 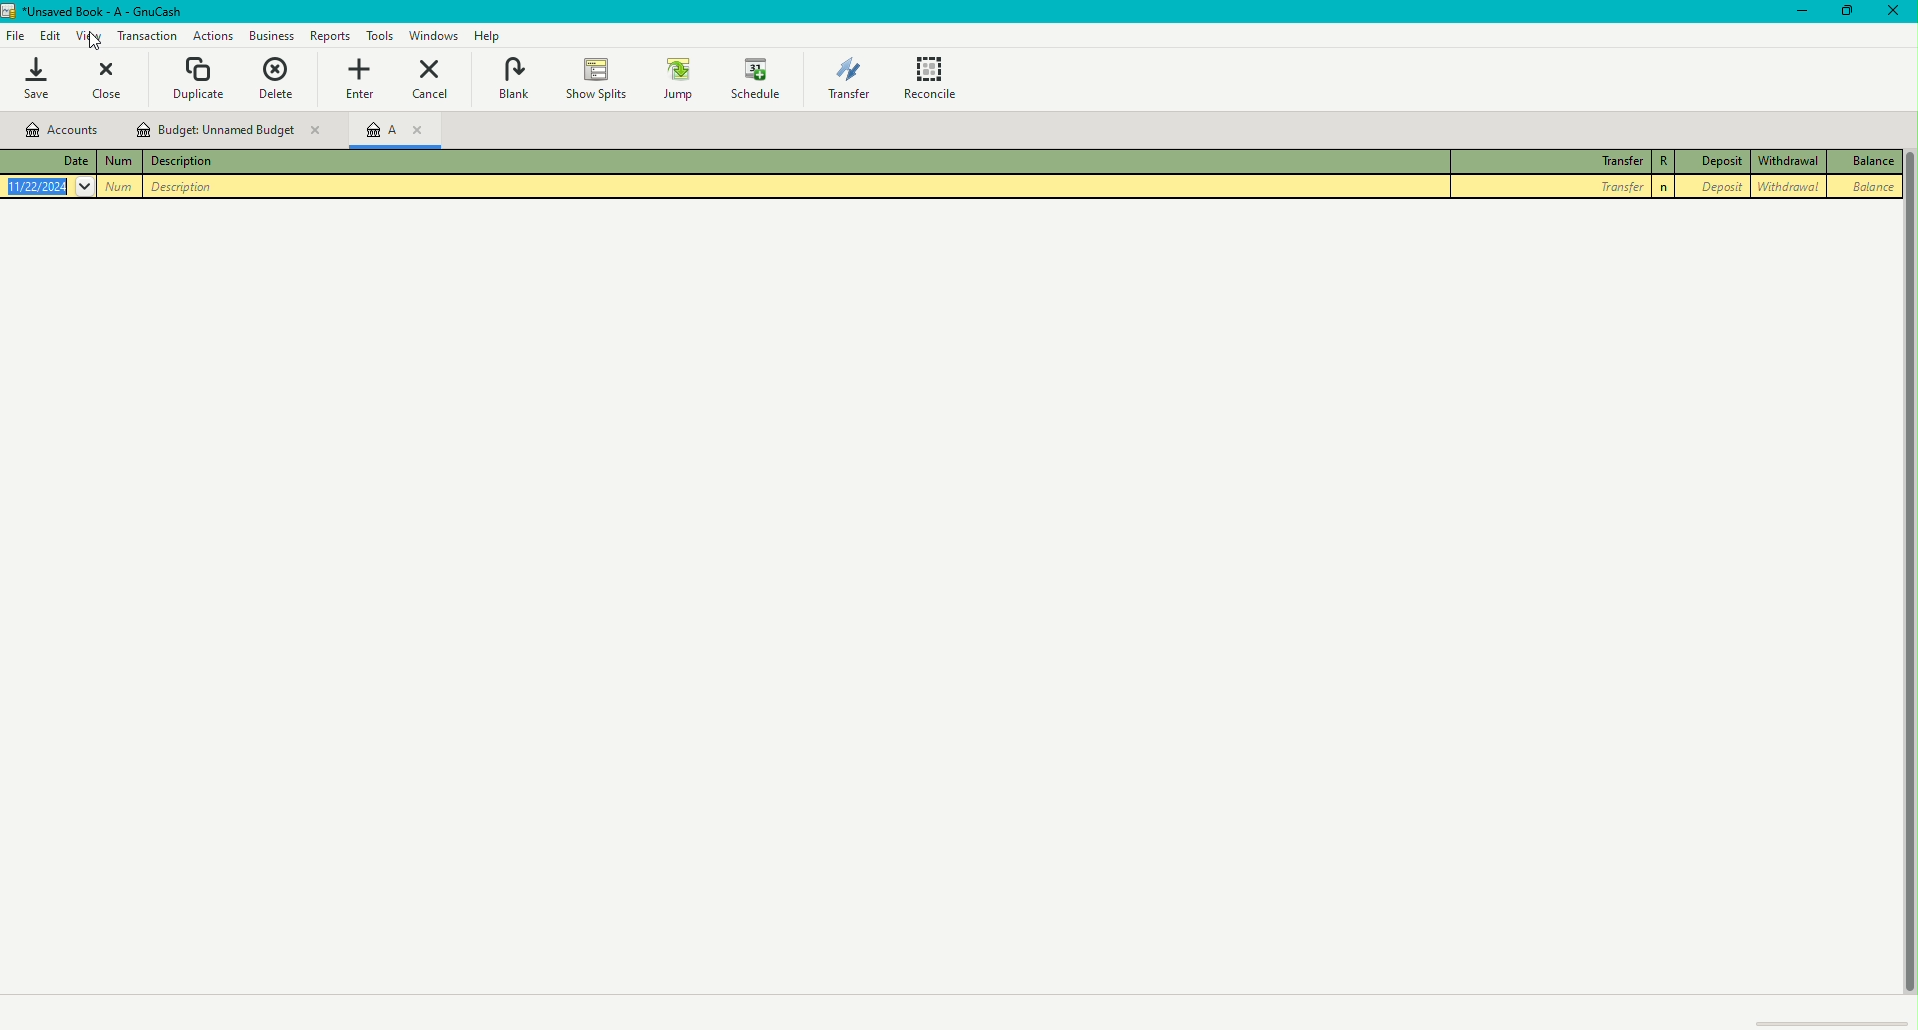 I want to click on View, so click(x=91, y=37).